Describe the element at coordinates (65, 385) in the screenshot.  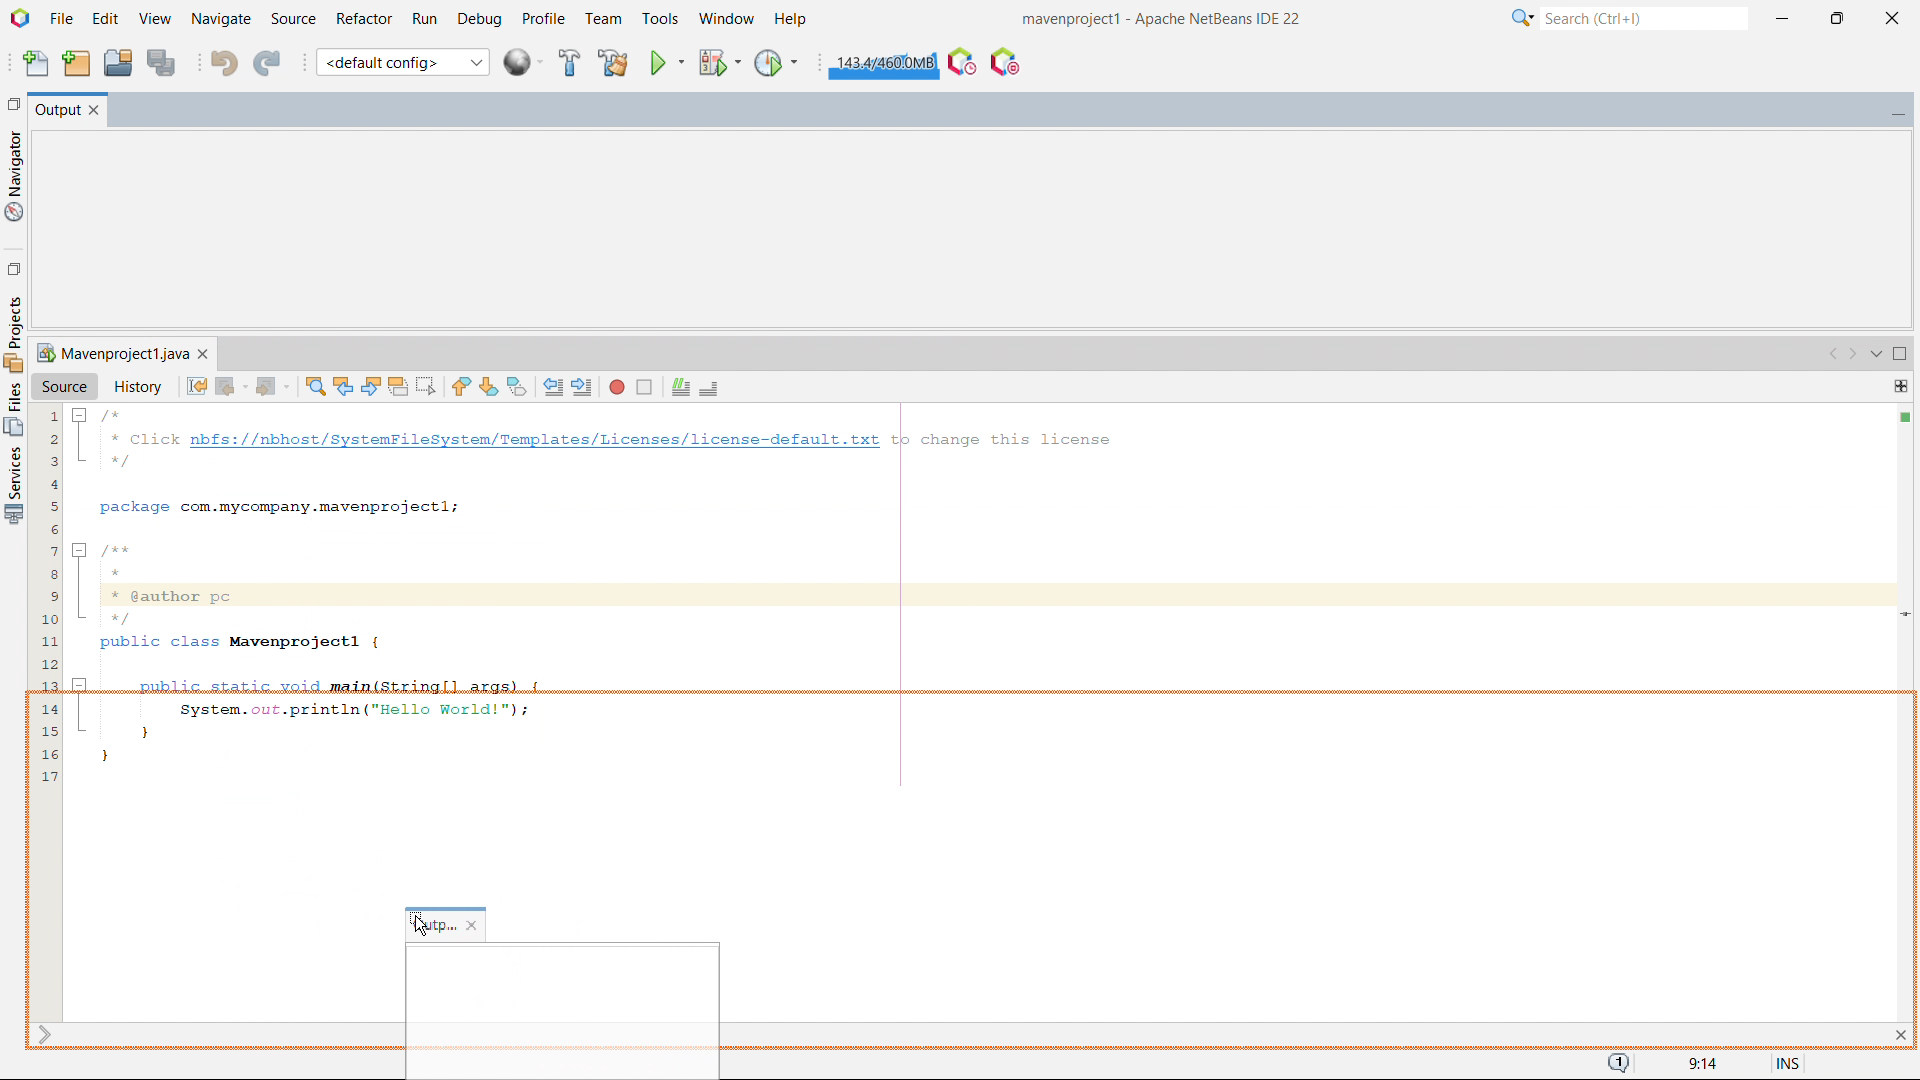
I see `source` at that location.